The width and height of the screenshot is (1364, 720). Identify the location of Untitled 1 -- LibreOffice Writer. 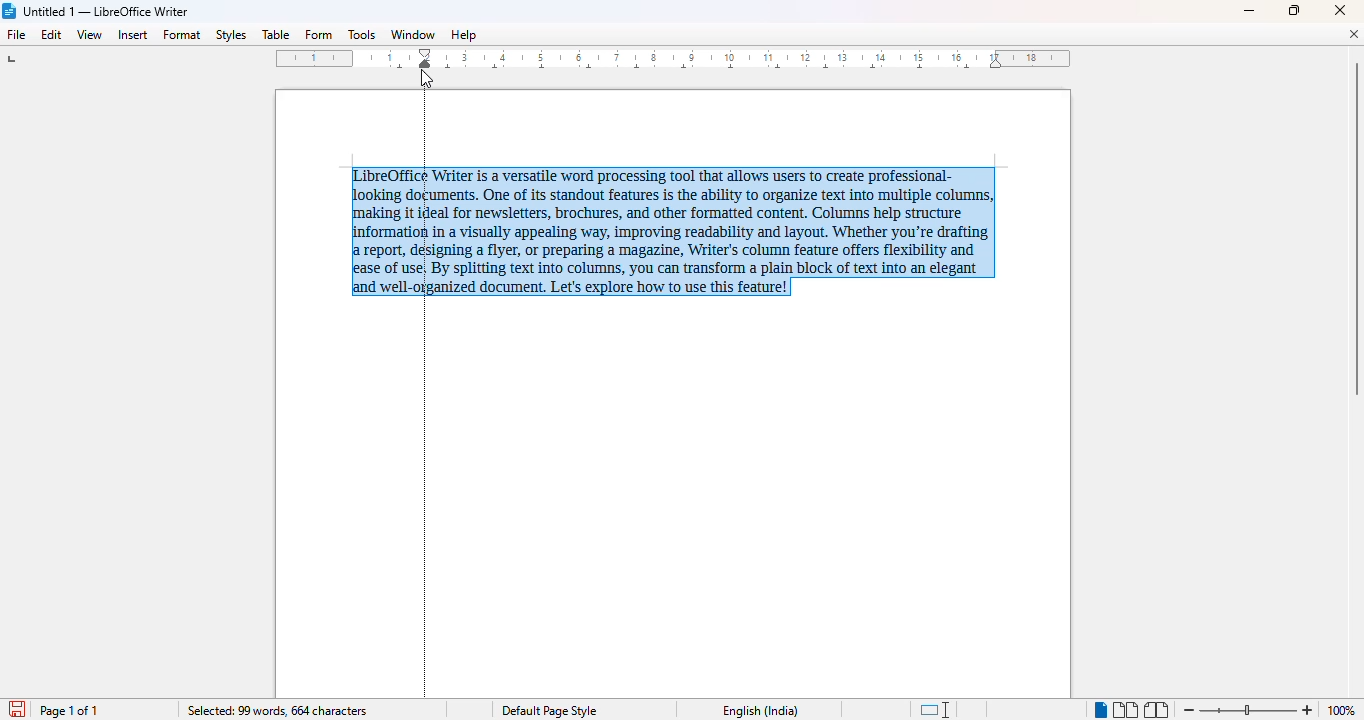
(107, 12).